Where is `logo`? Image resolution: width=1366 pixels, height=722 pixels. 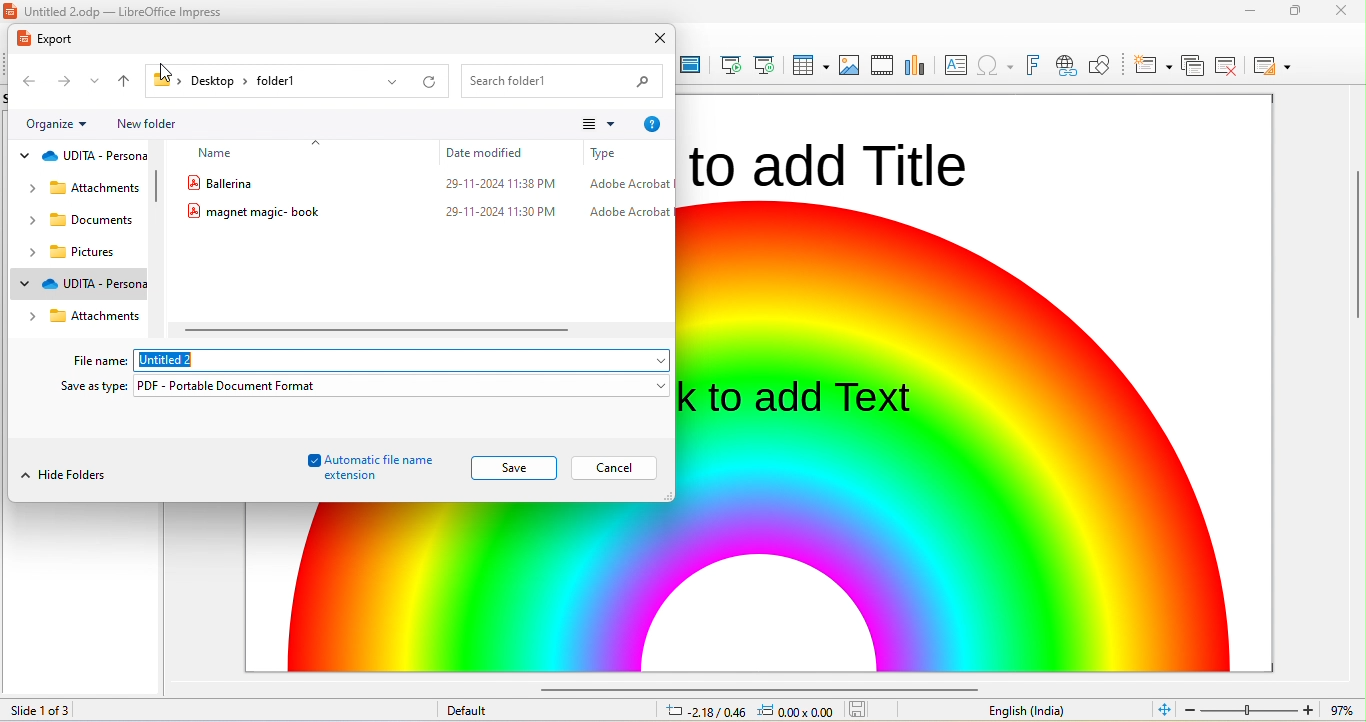 logo is located at coordinates (14, 10).